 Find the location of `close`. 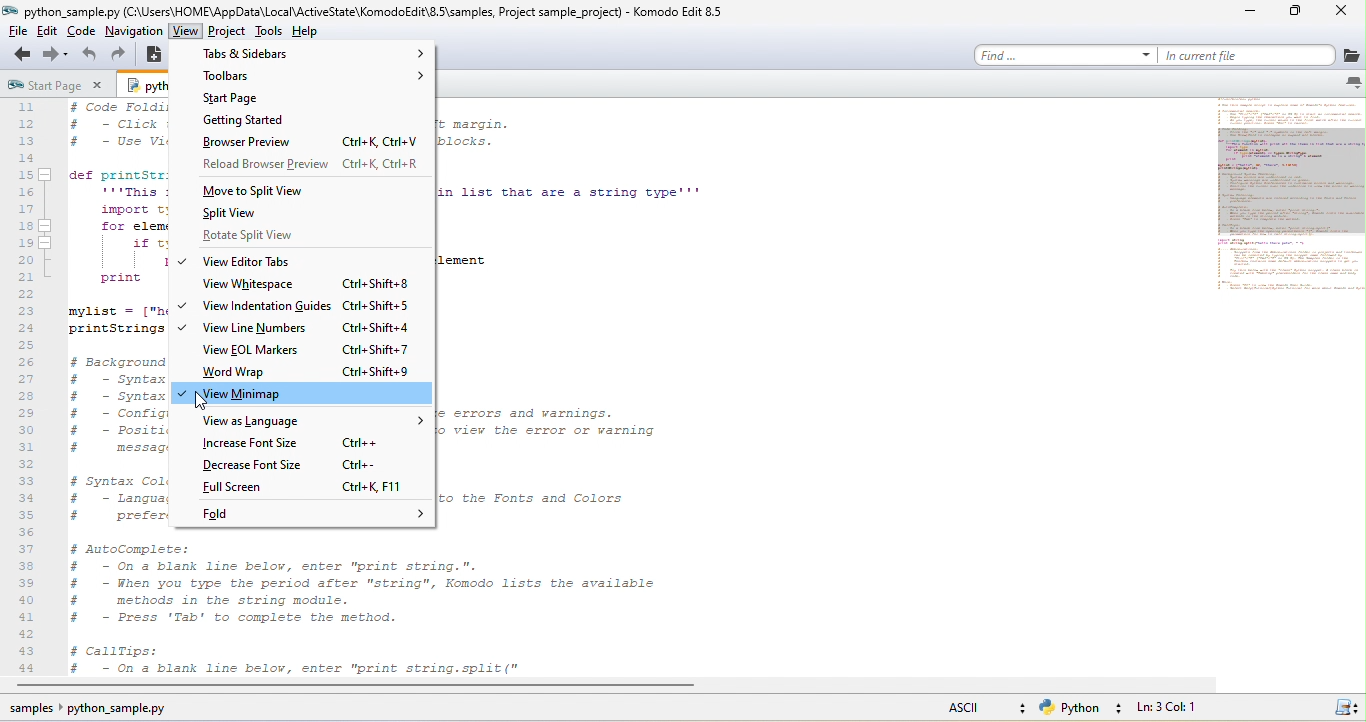

close is located at coordinates (1338, 16).